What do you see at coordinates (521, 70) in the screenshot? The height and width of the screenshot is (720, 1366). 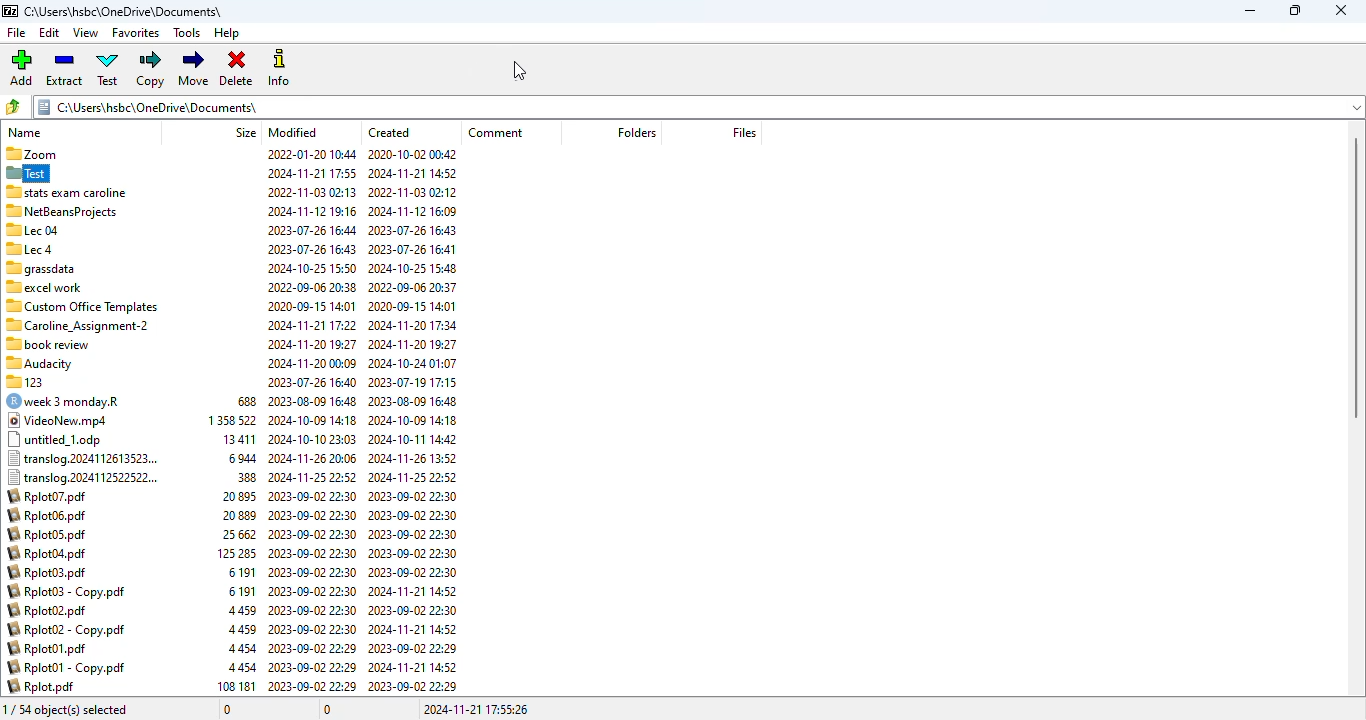 I see `cursor` at bounding box center [521, 70].